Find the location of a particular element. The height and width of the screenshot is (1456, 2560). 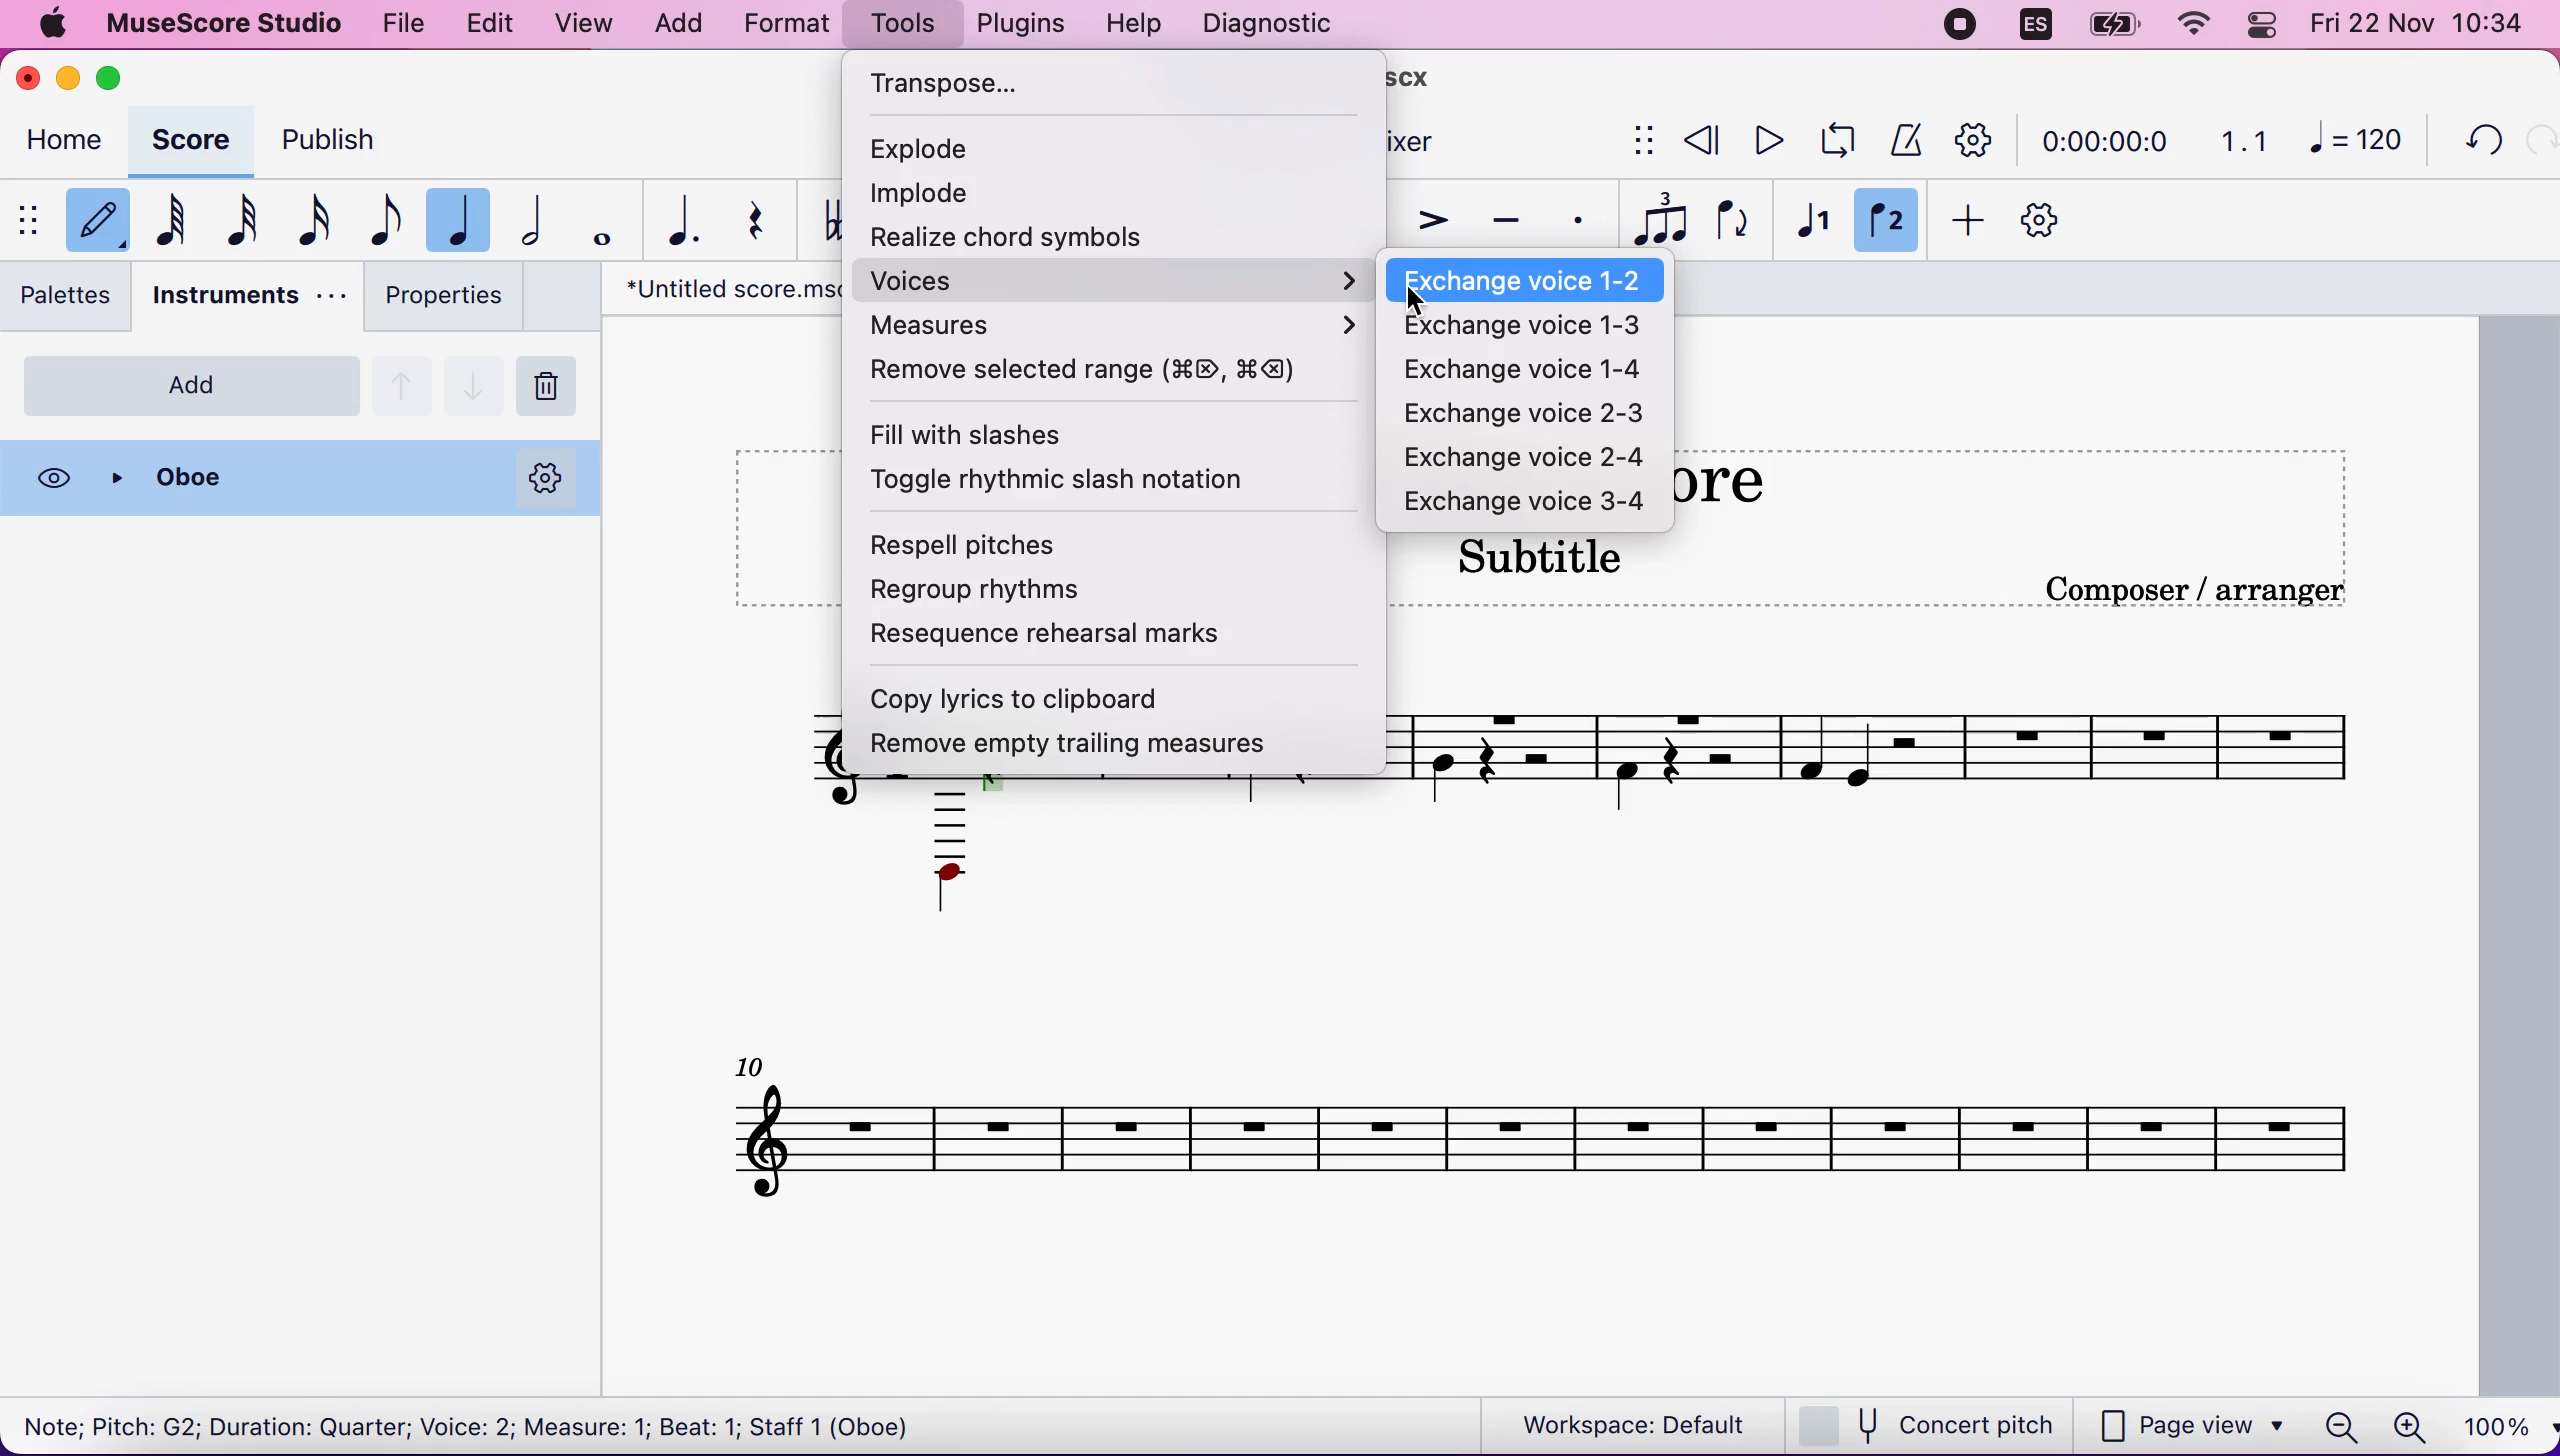

language is located at coordinates (2030, 26).